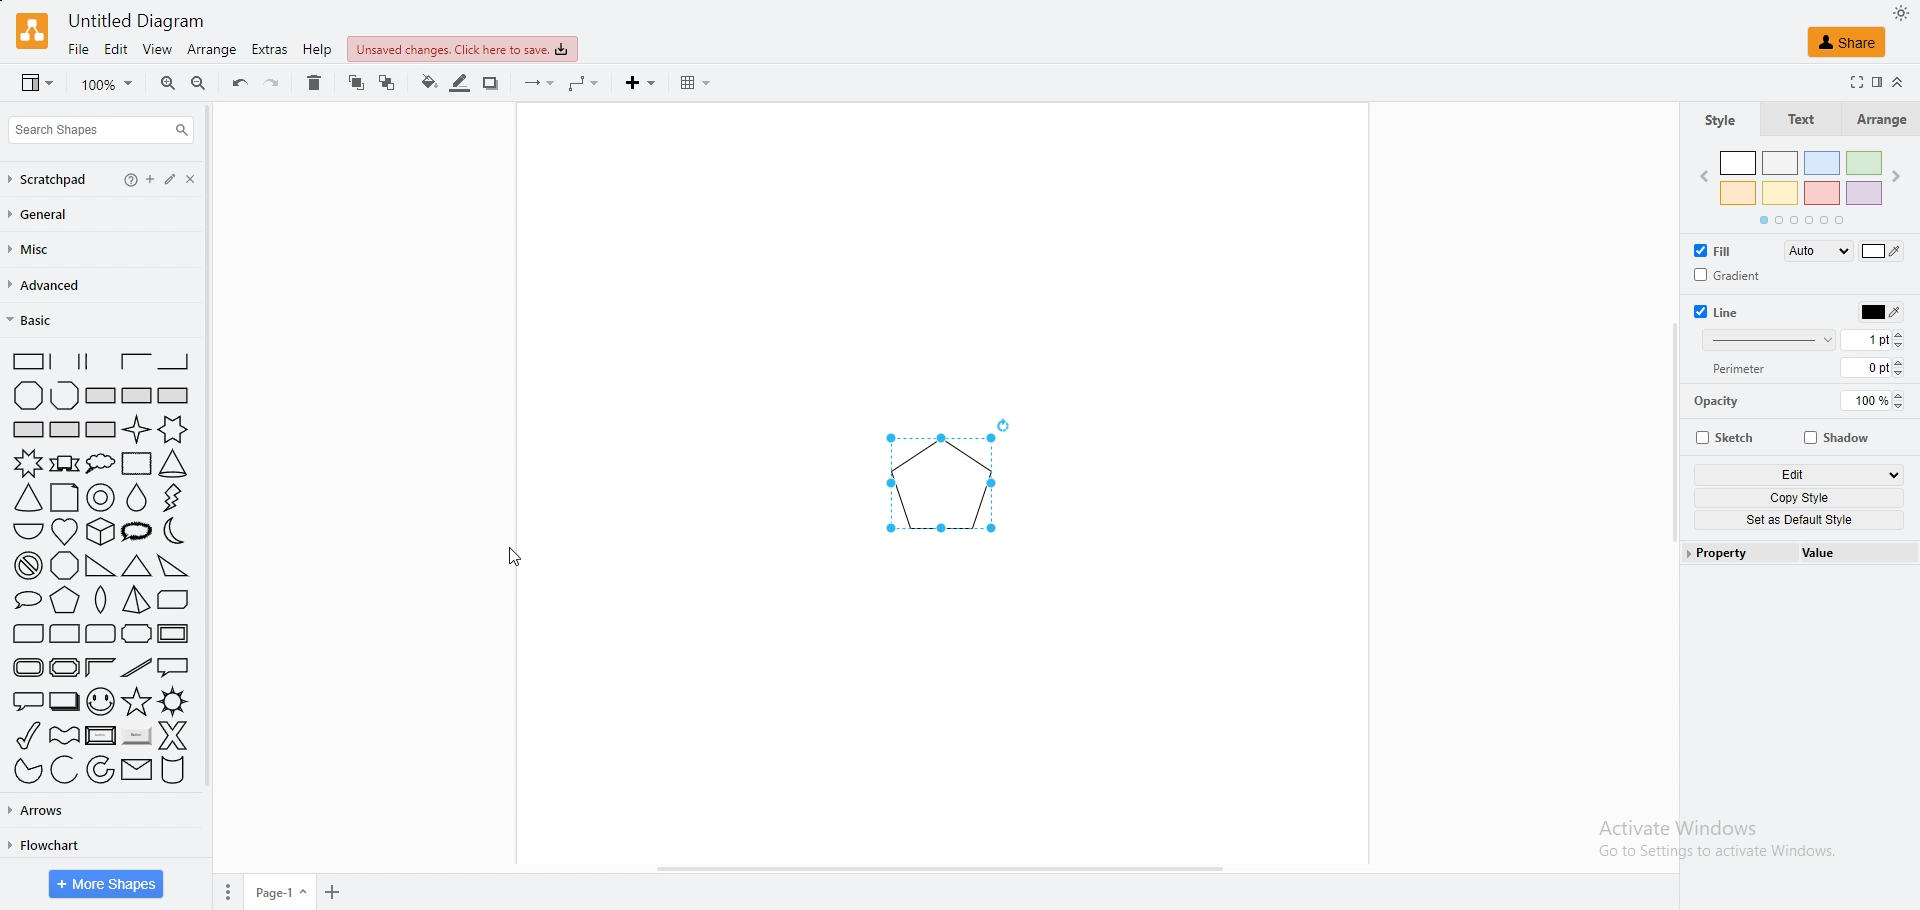  What do you see at coordinates (64, 463) in the screenshot?
I see `banner` at bounding box center [64, 463].